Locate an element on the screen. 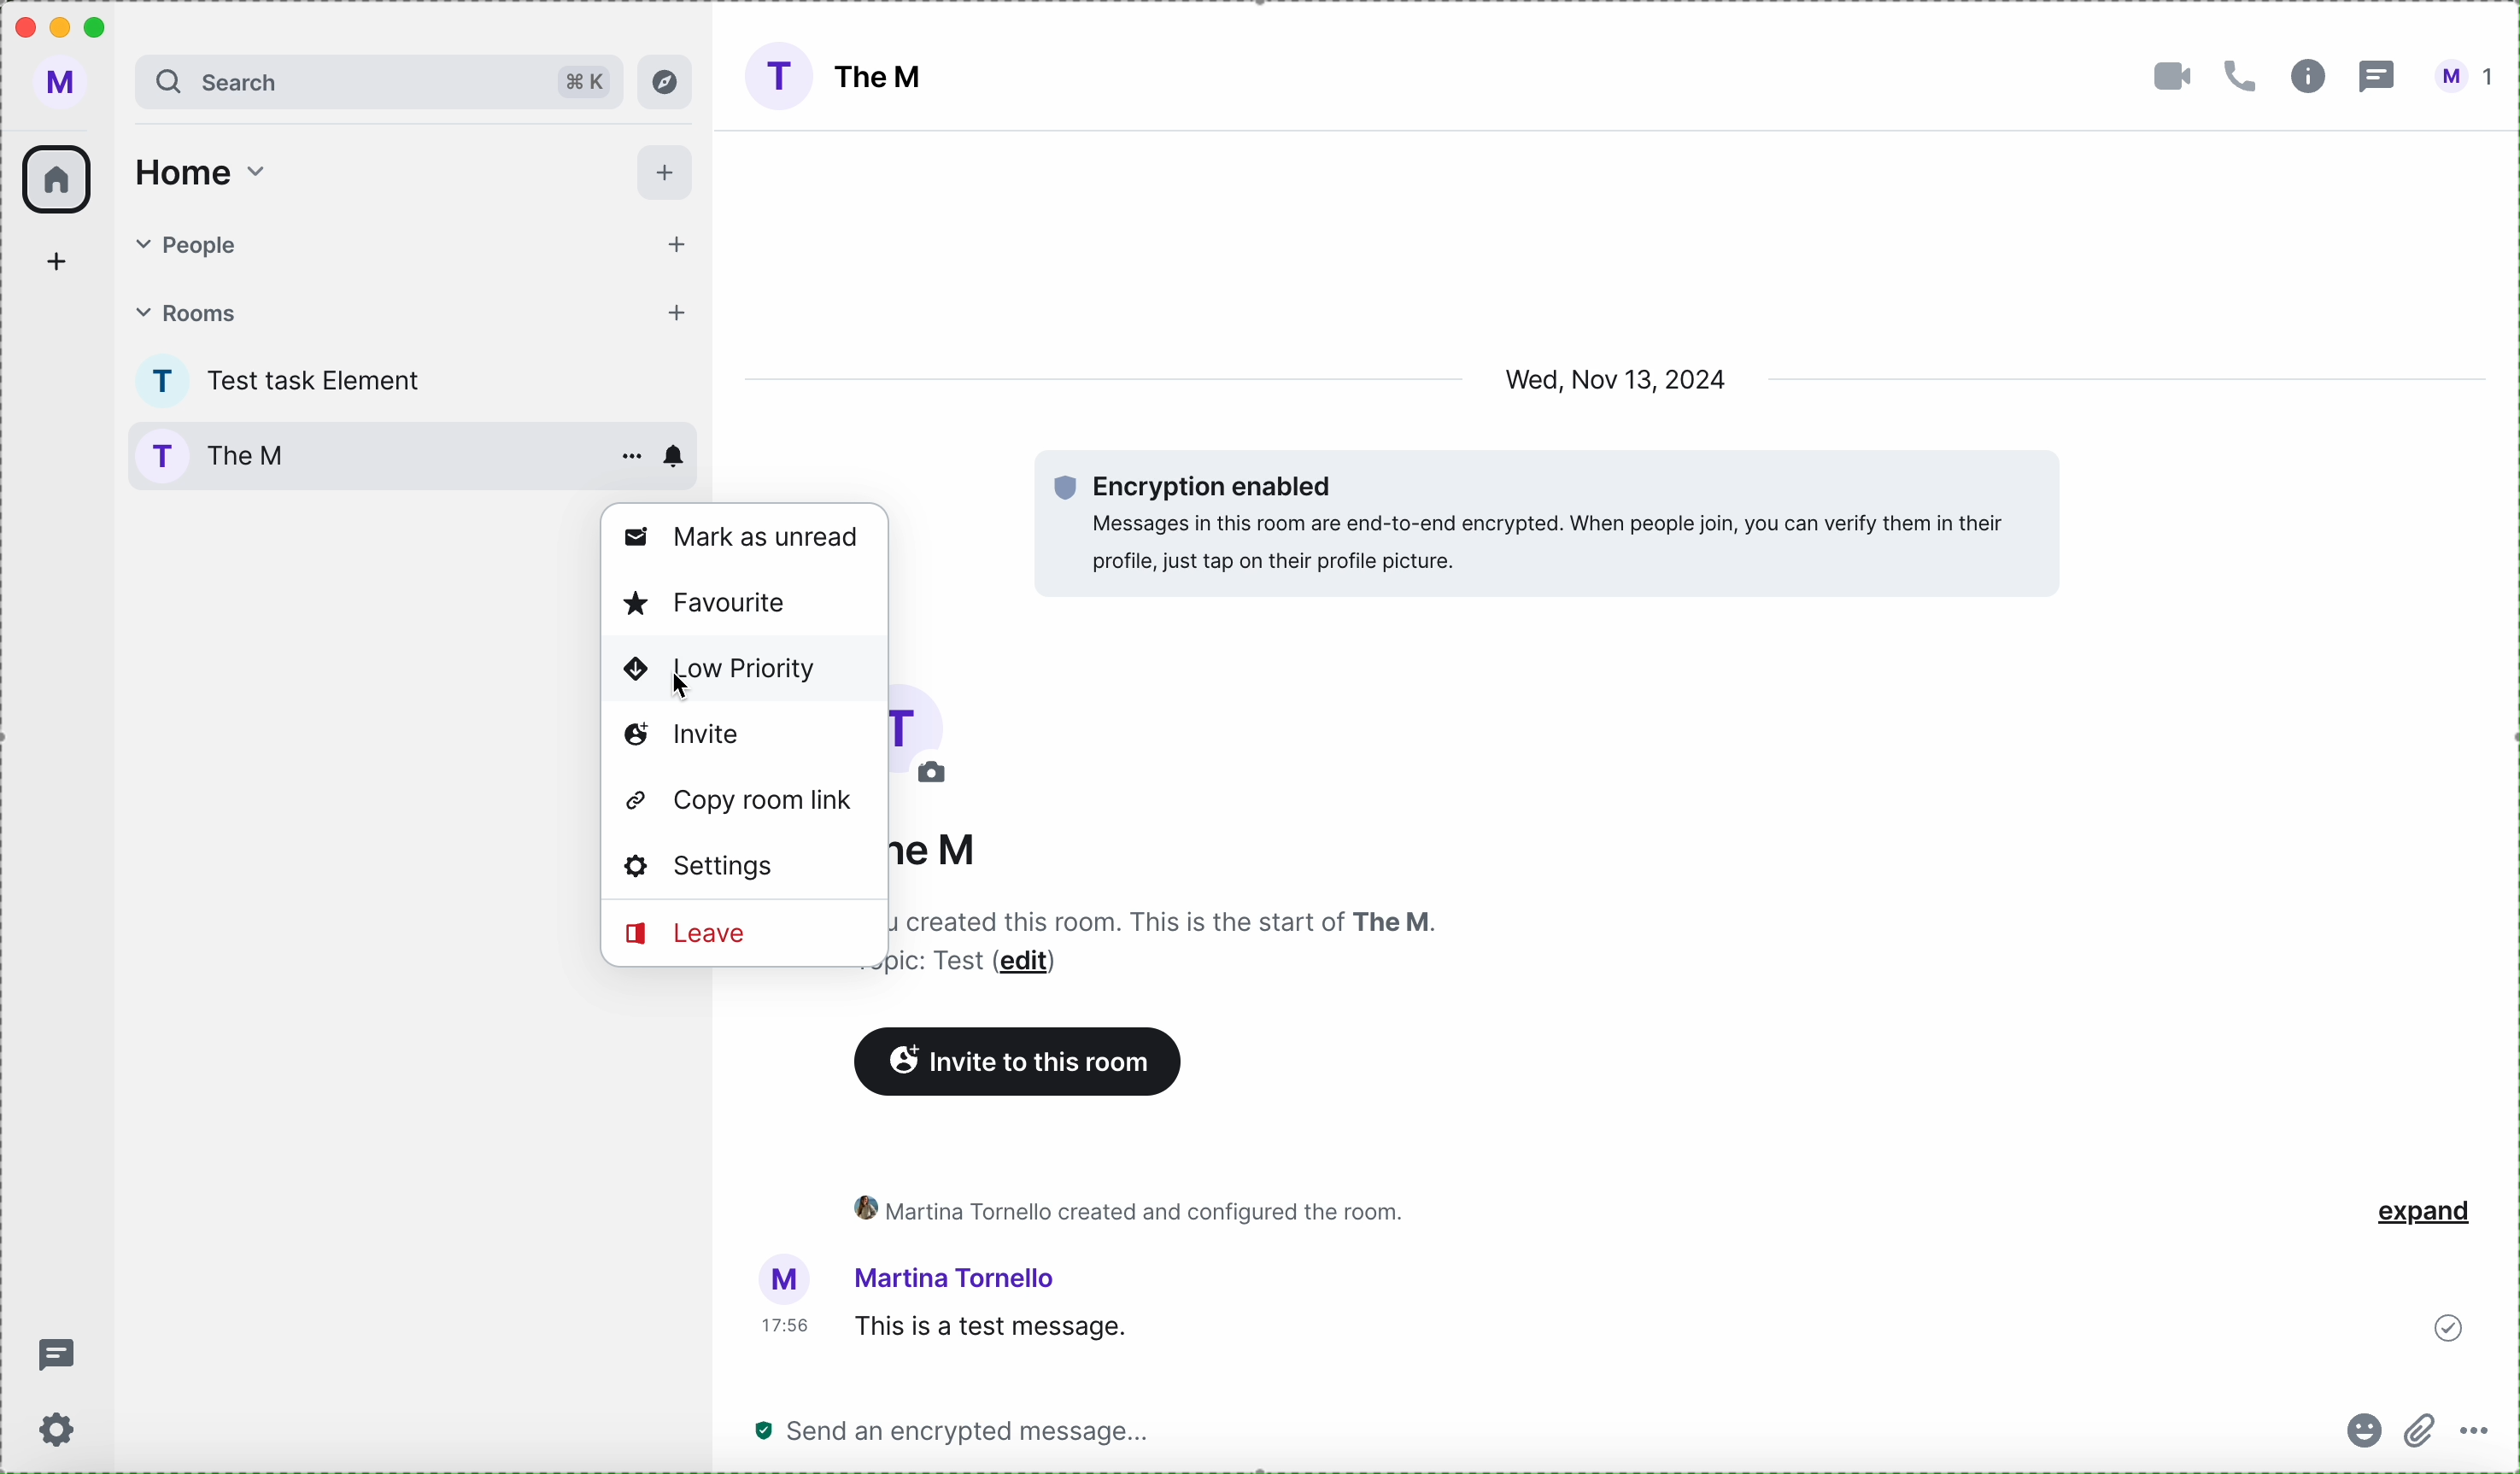 The height and width of the screenshot is (1474, 2520). mark as unread is located at coordinates (742, 538).